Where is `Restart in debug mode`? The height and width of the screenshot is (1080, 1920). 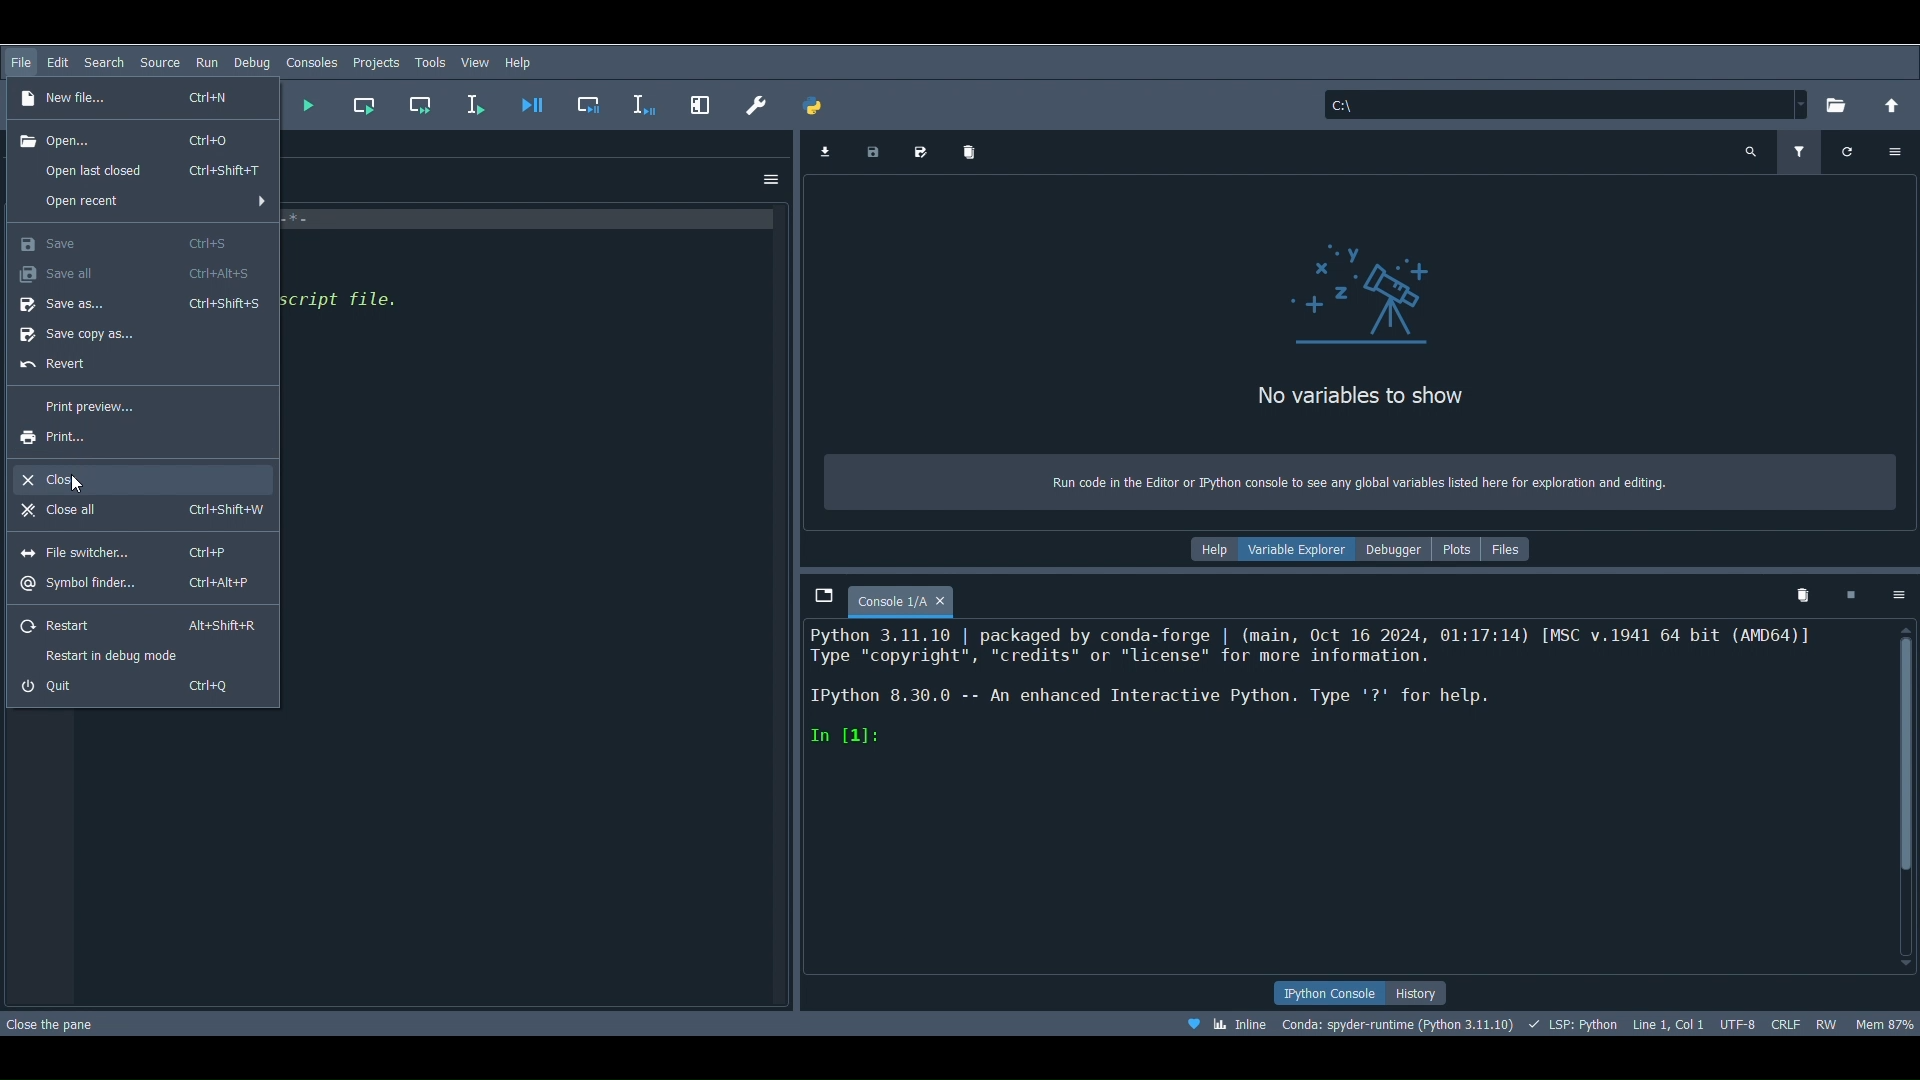 Restart in debug mode is located at coordinates (104, 654).